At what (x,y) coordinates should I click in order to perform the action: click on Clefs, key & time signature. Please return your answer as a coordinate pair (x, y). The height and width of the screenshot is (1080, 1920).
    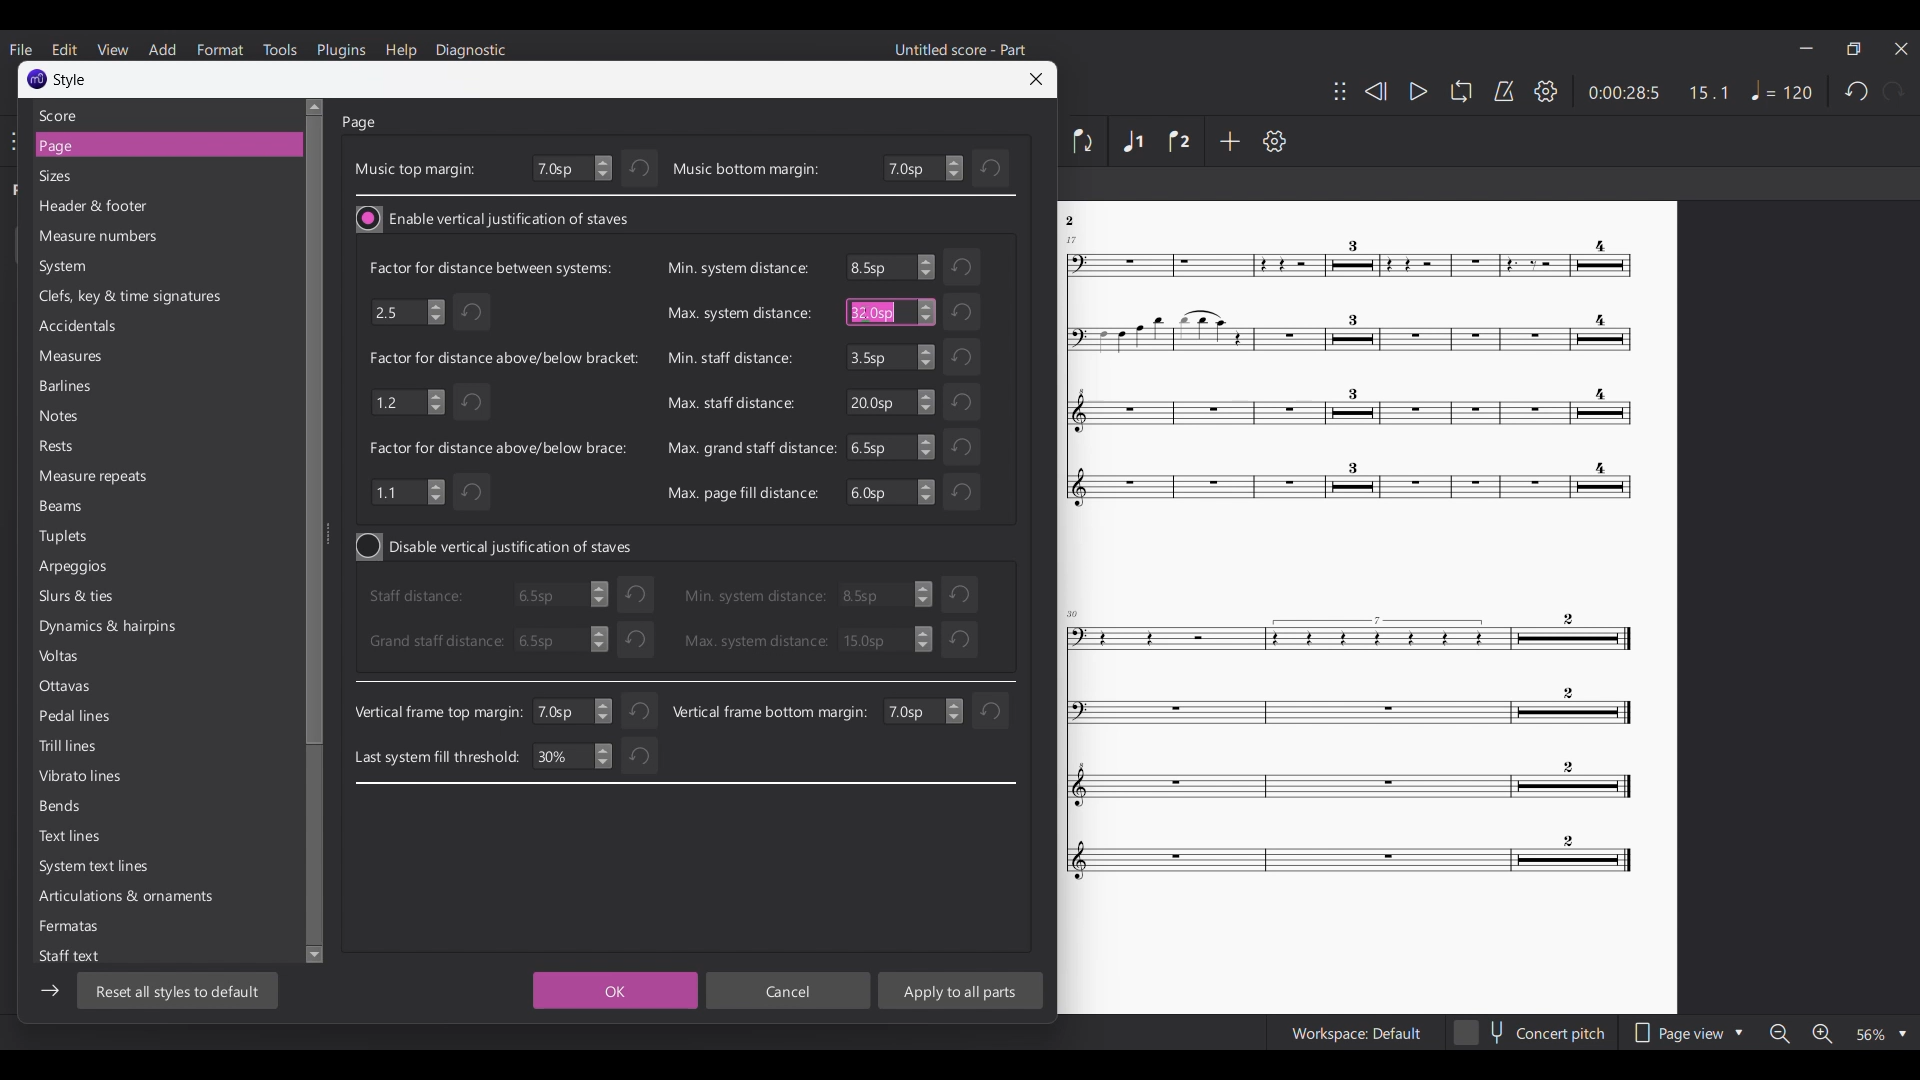
    Looking at the image, I should click on (138, 297).